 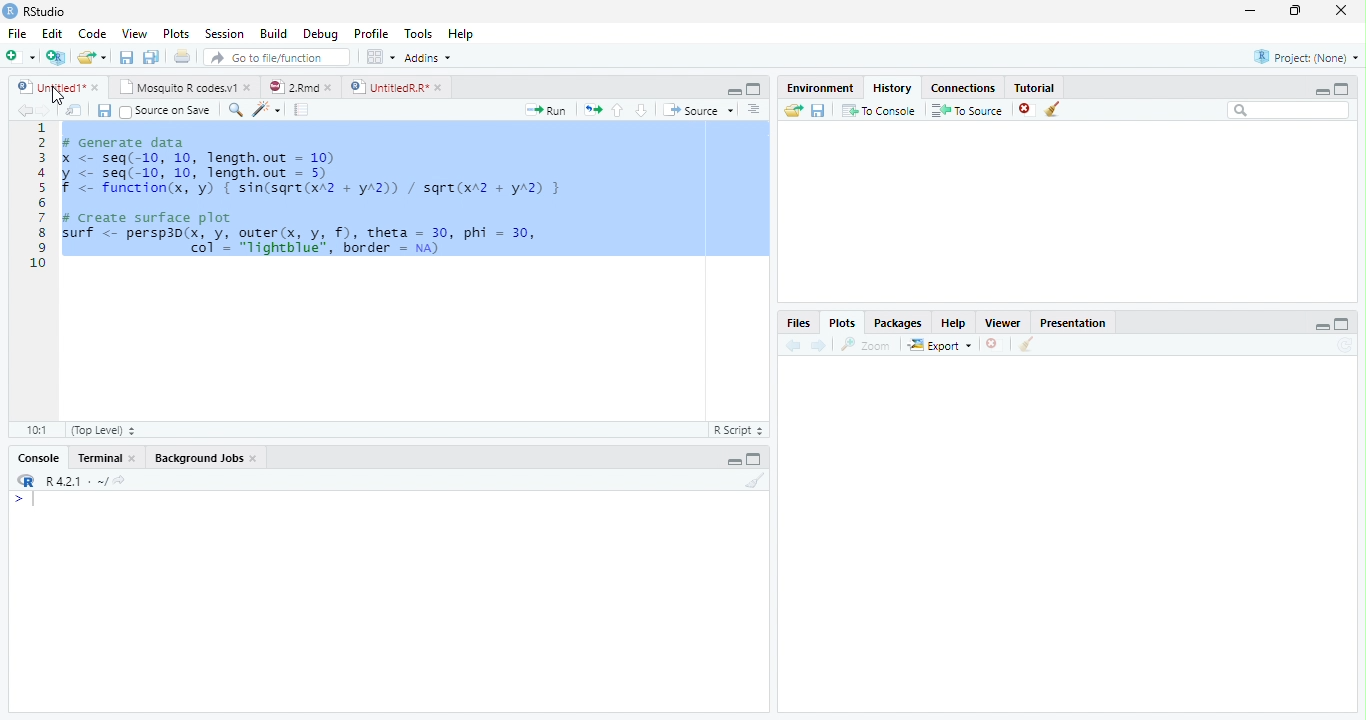 I want to click on Open recent files, so click(x=104, y=57).